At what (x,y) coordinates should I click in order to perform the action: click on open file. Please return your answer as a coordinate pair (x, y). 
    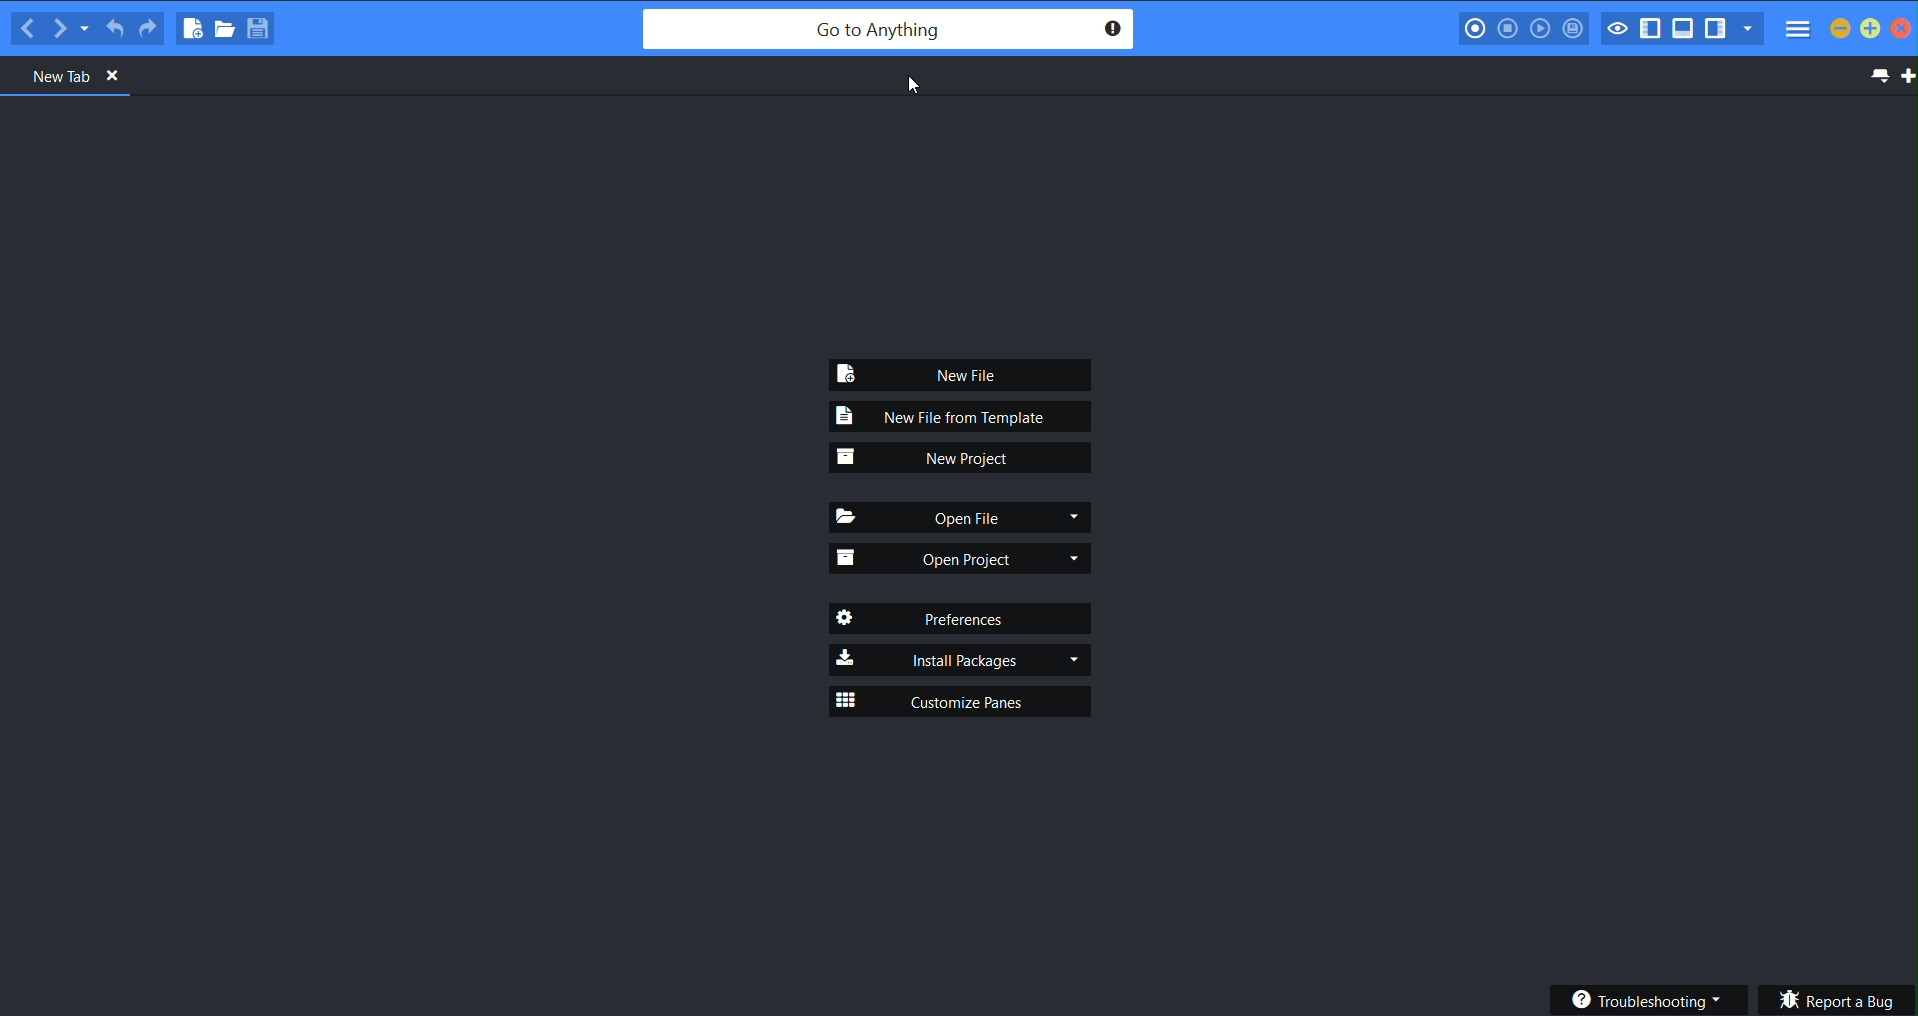
    Looking at the image, I should click on (225, 29).